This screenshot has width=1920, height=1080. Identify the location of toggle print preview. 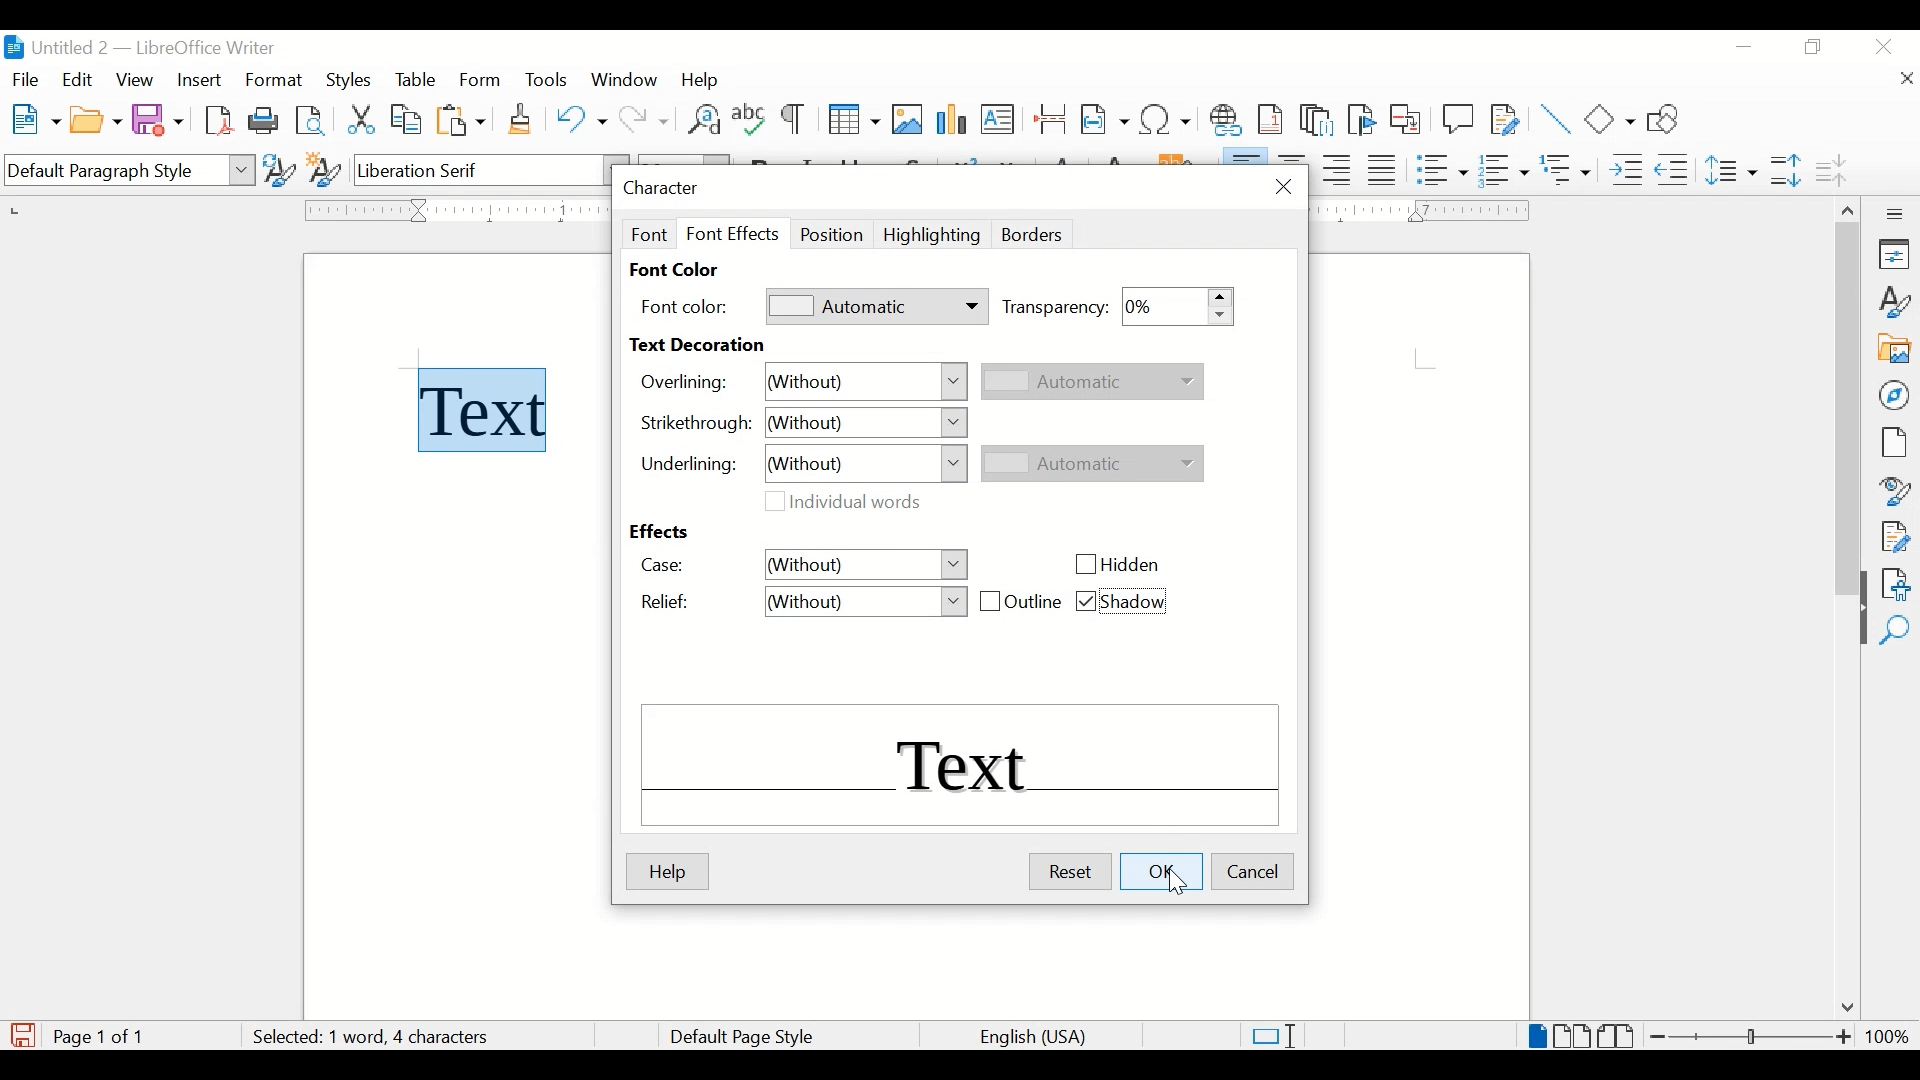
(312, 120).